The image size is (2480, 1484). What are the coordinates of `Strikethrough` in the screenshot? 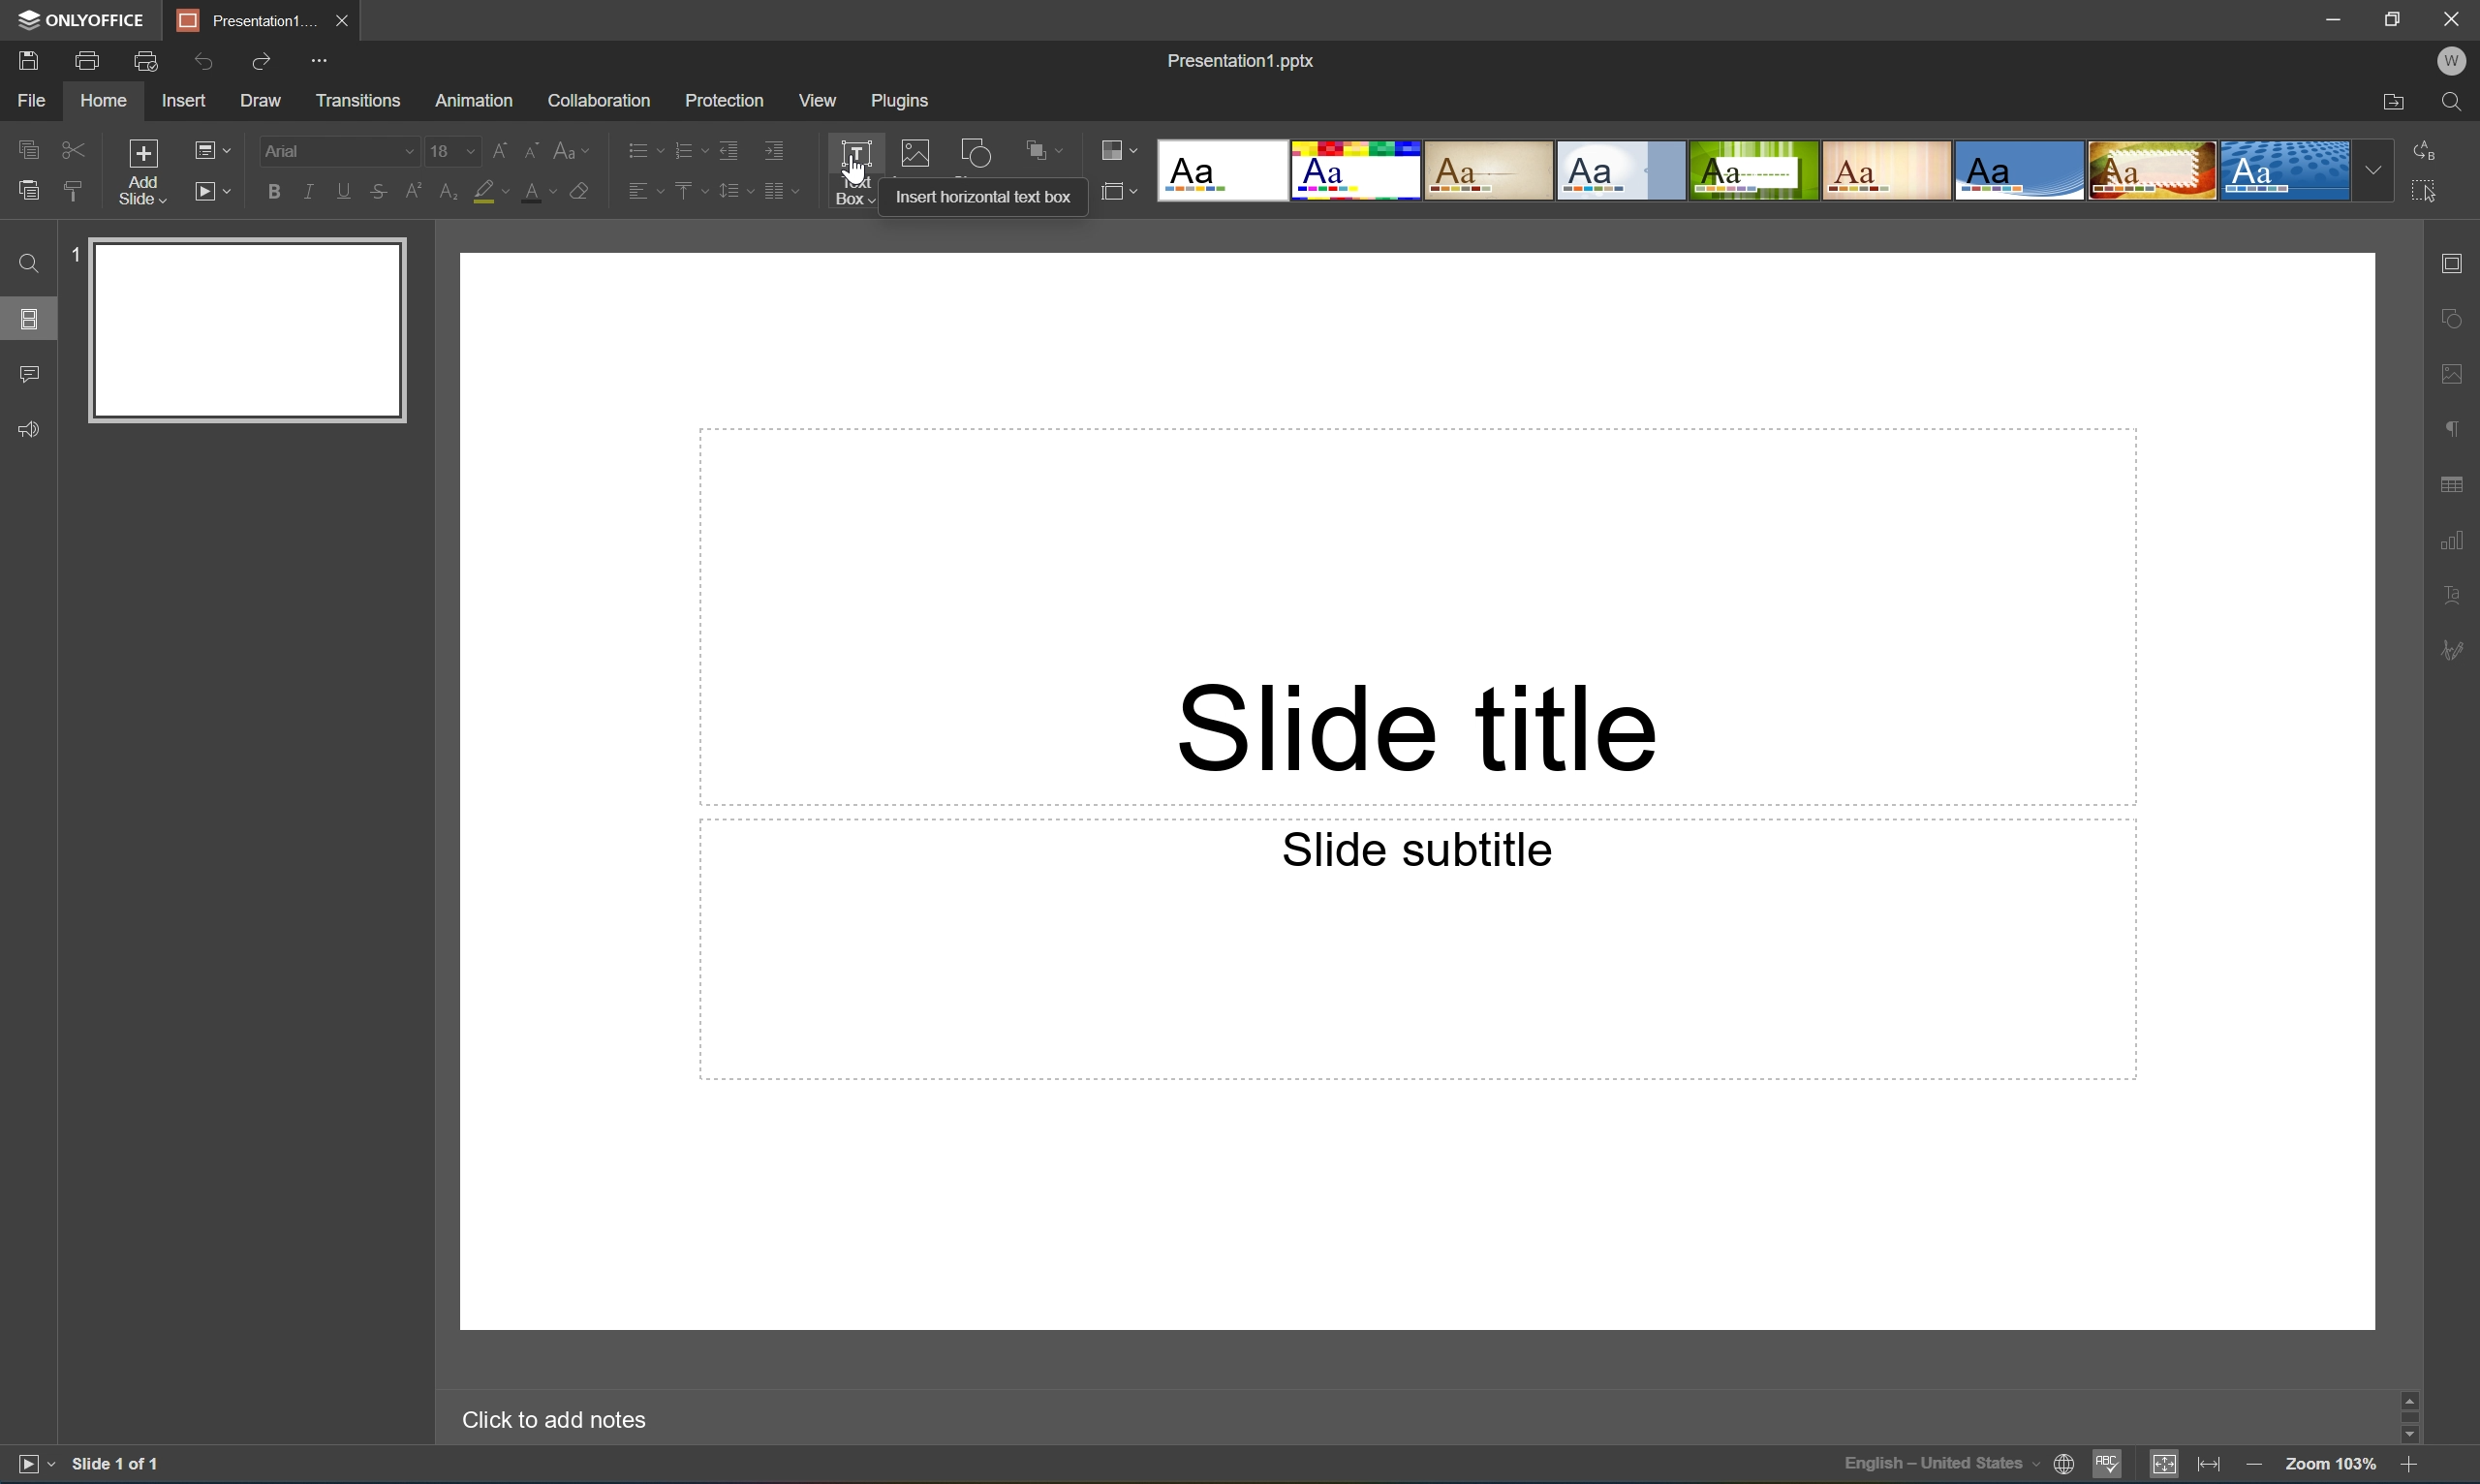 It's located at (378, 193).